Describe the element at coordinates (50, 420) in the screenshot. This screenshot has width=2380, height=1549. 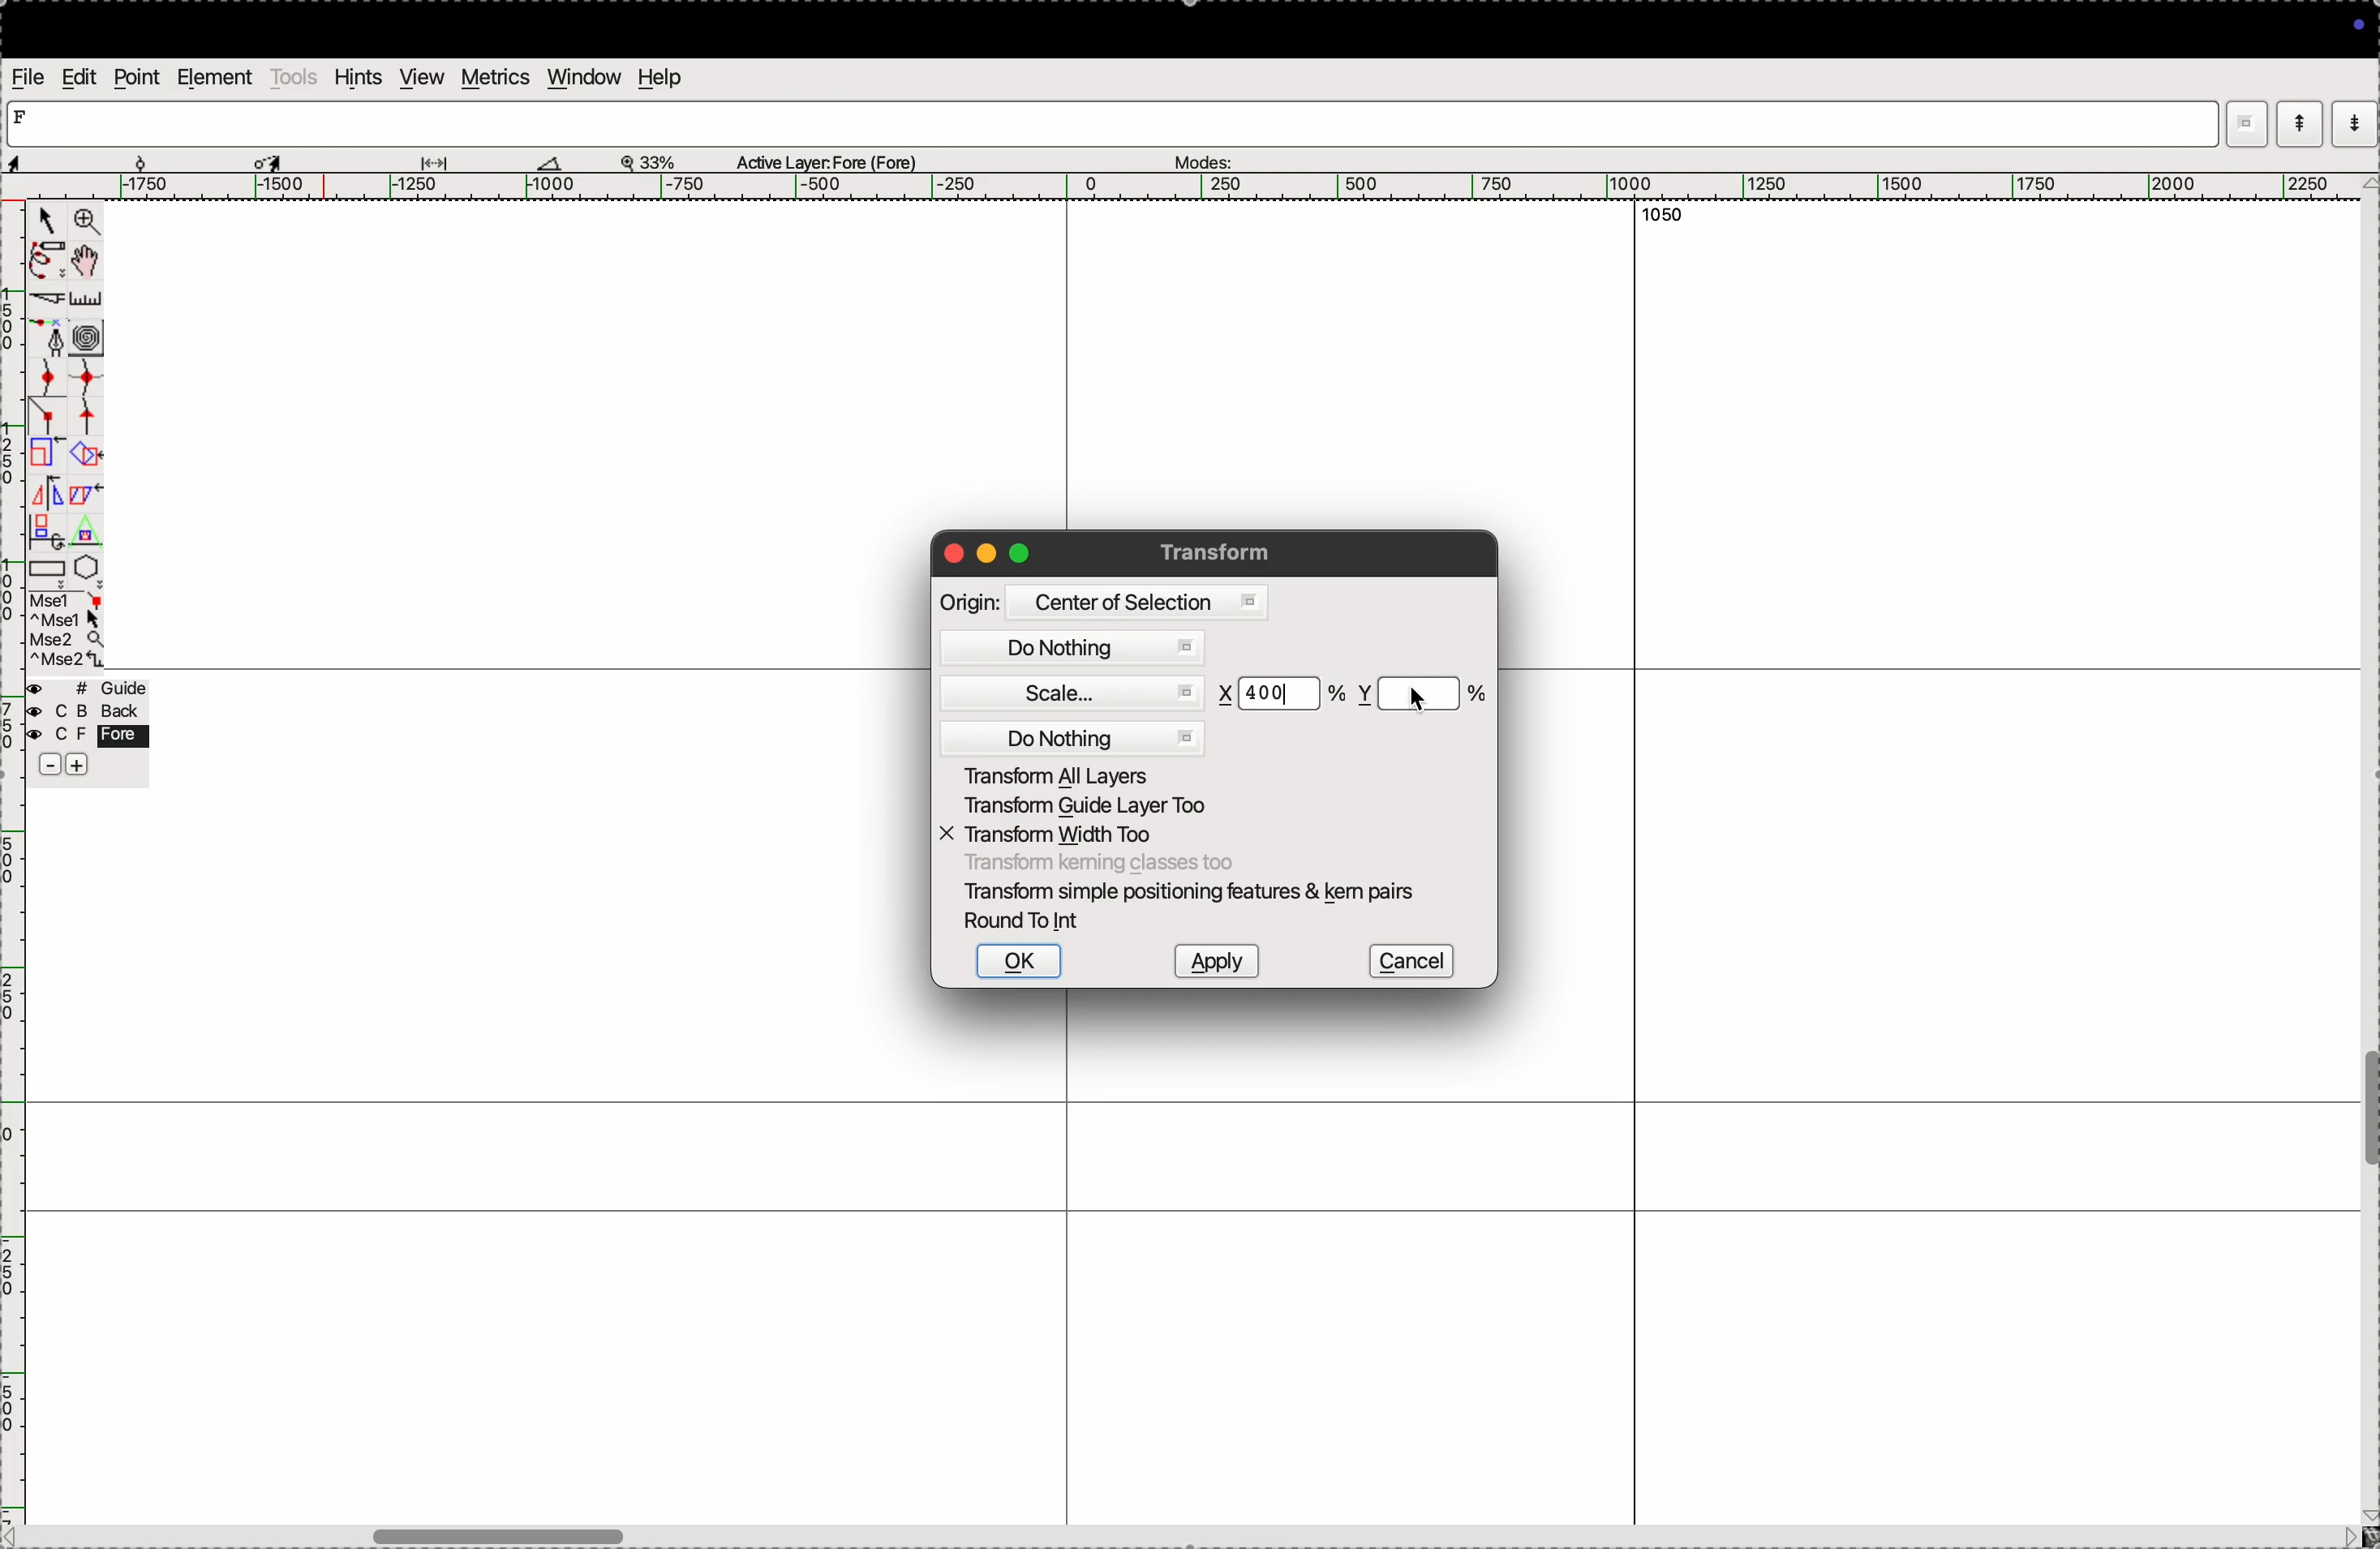
I see `line` at that location.